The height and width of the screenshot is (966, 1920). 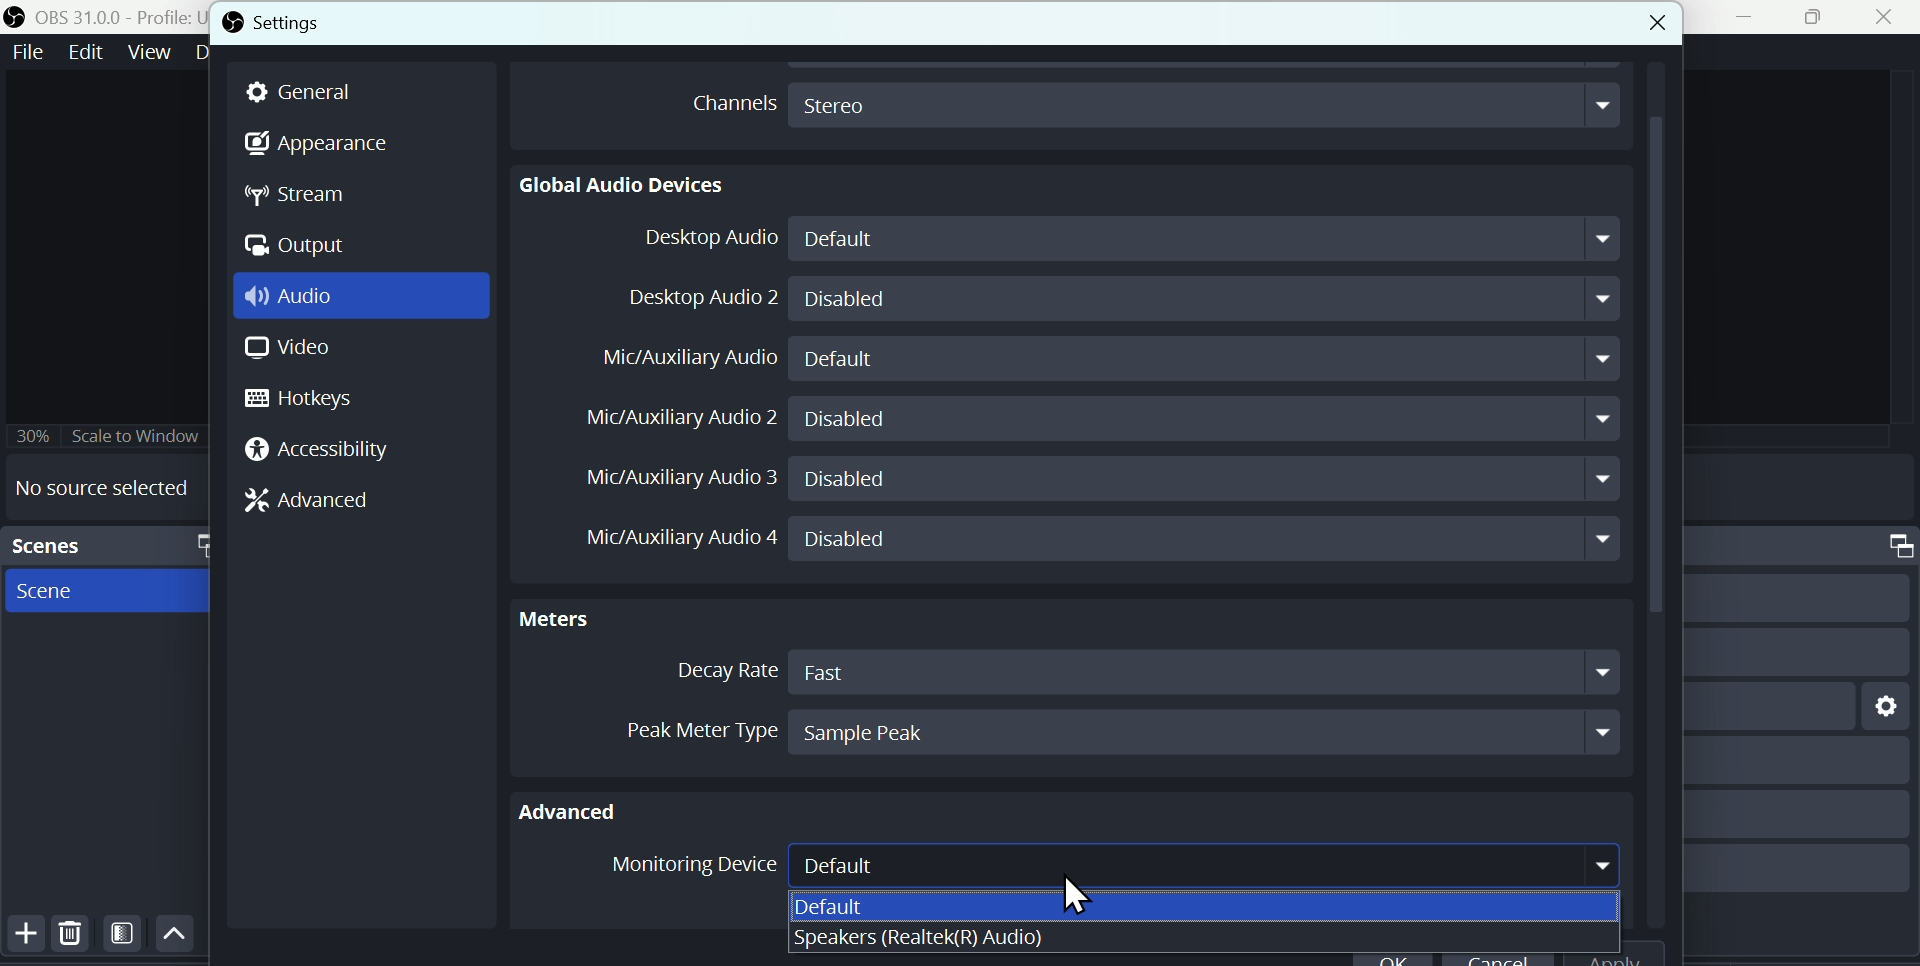 I want to click on maximize, so click(x=199, y=544).